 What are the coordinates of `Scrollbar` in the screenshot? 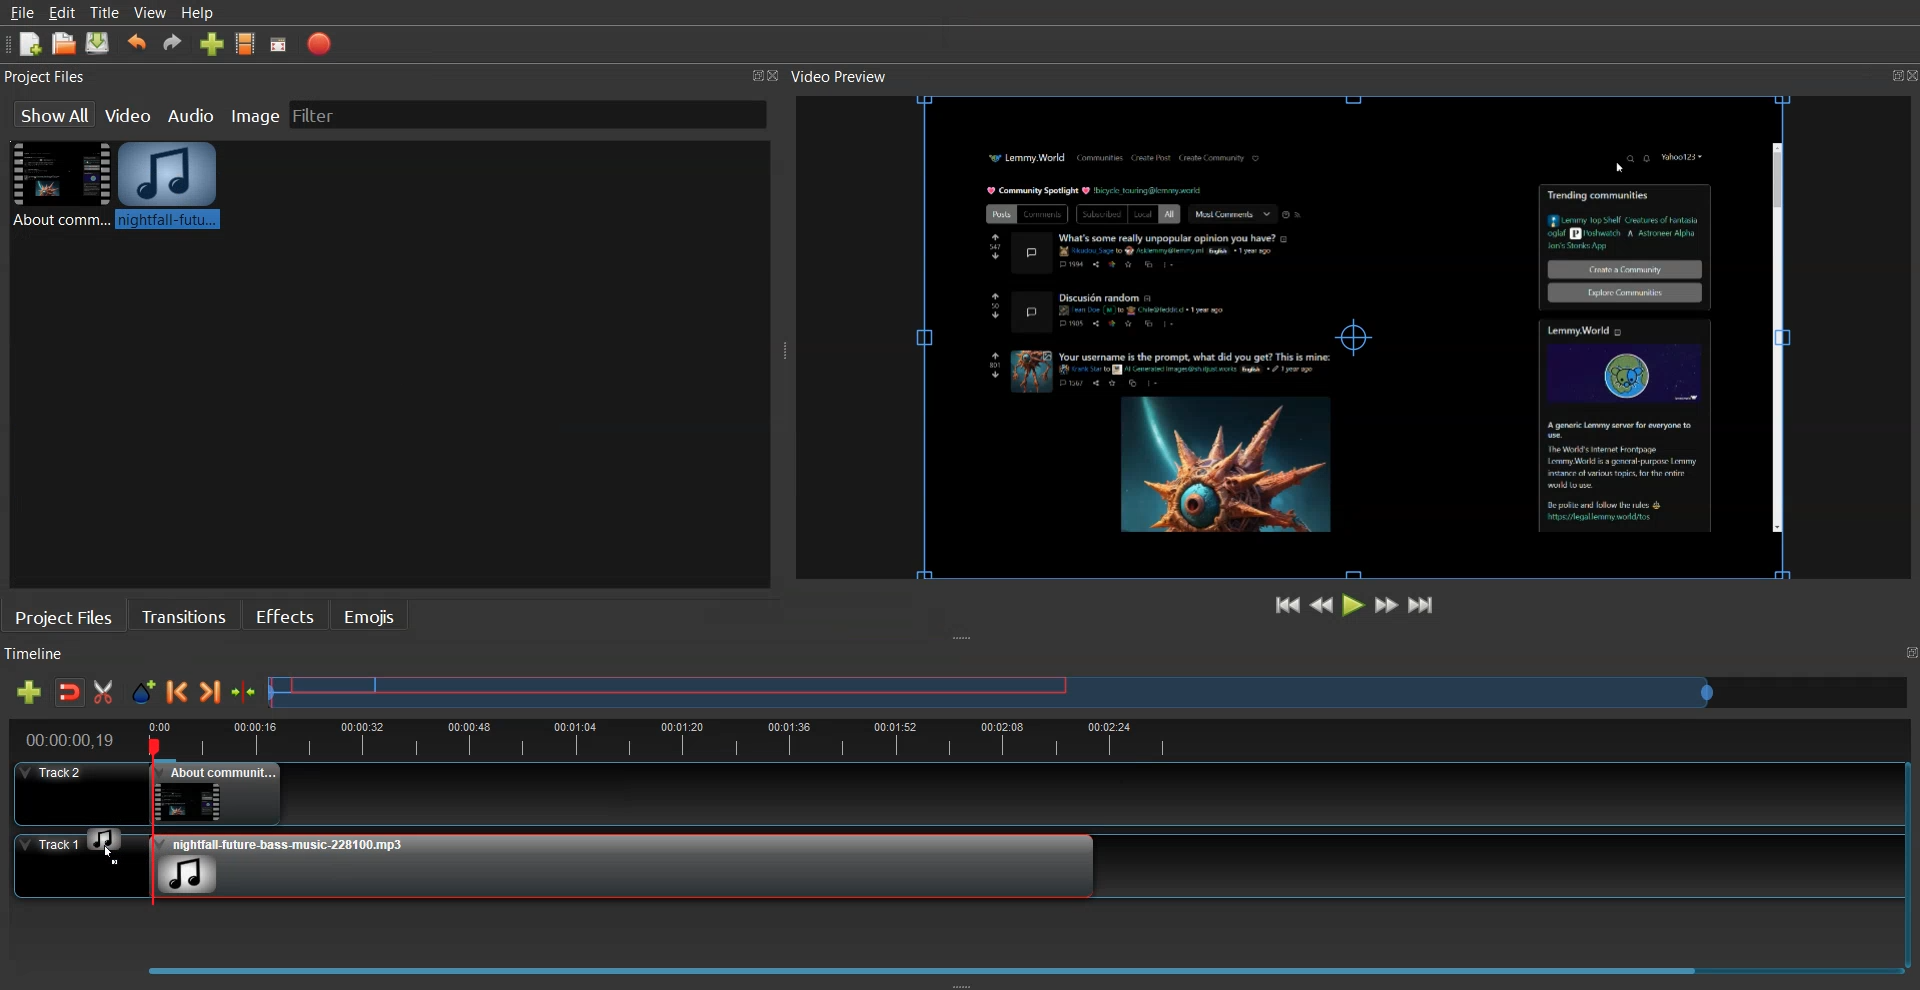 It's located at (1775, 339).